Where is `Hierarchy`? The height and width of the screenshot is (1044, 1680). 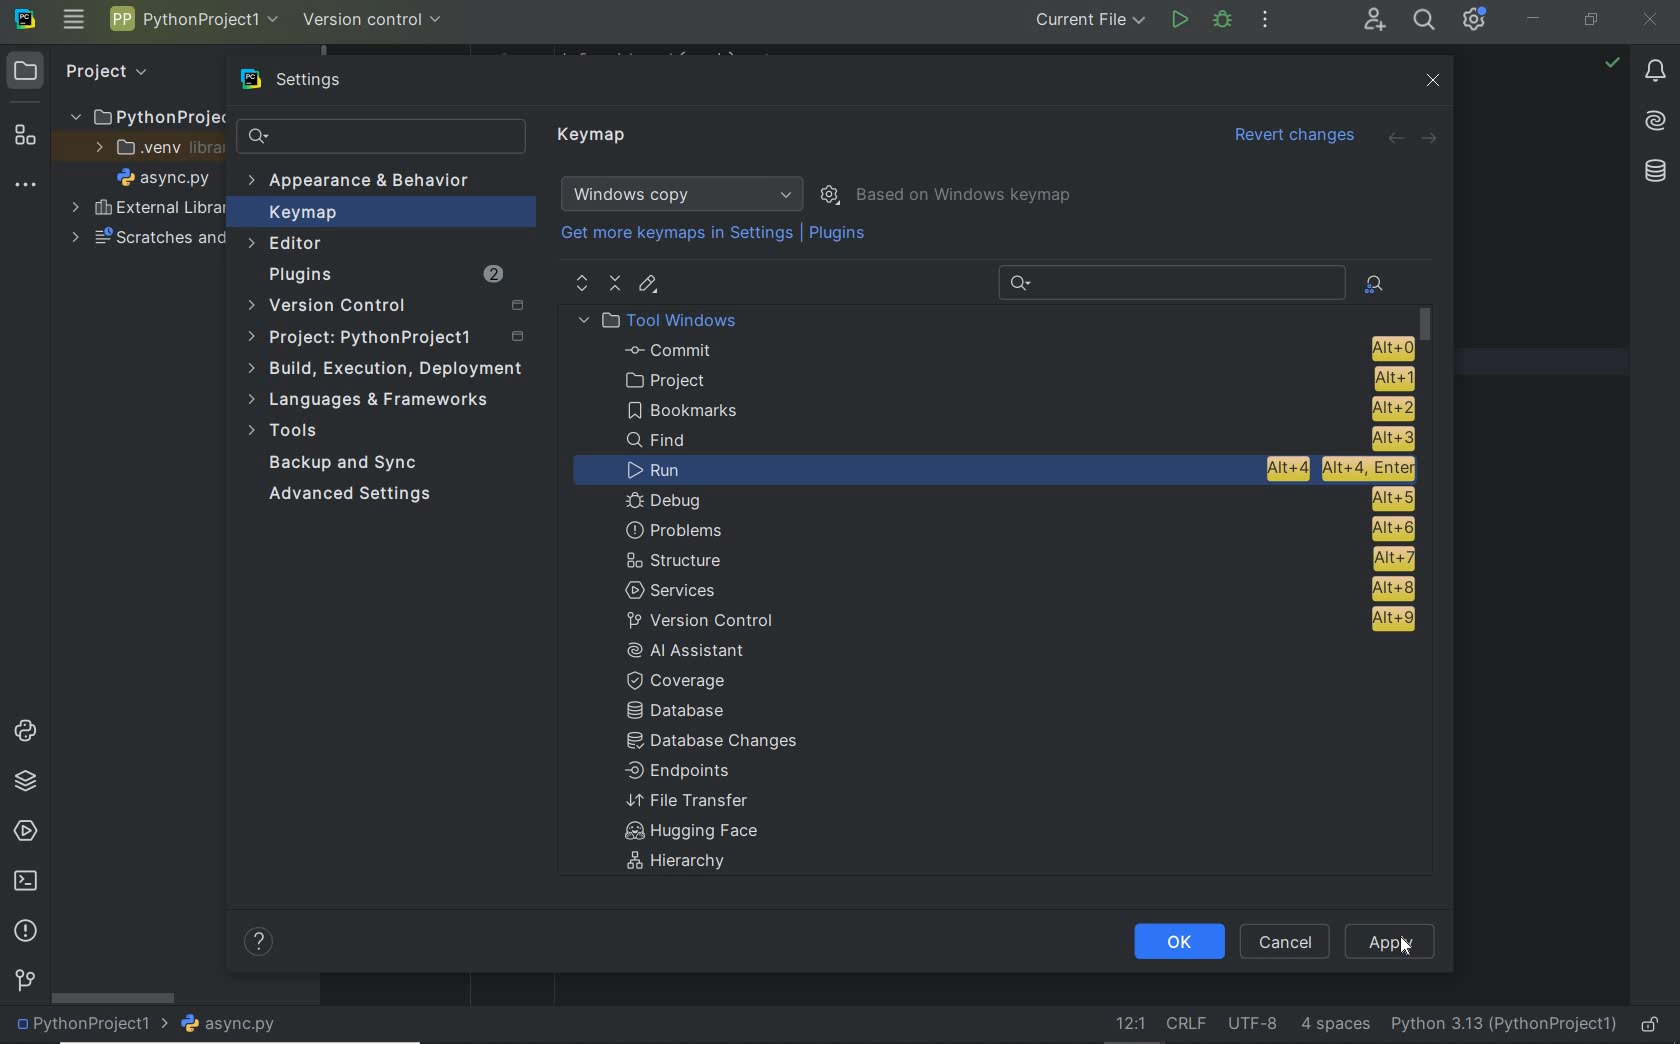 Hierarchy is located at coordinates (687, 864).